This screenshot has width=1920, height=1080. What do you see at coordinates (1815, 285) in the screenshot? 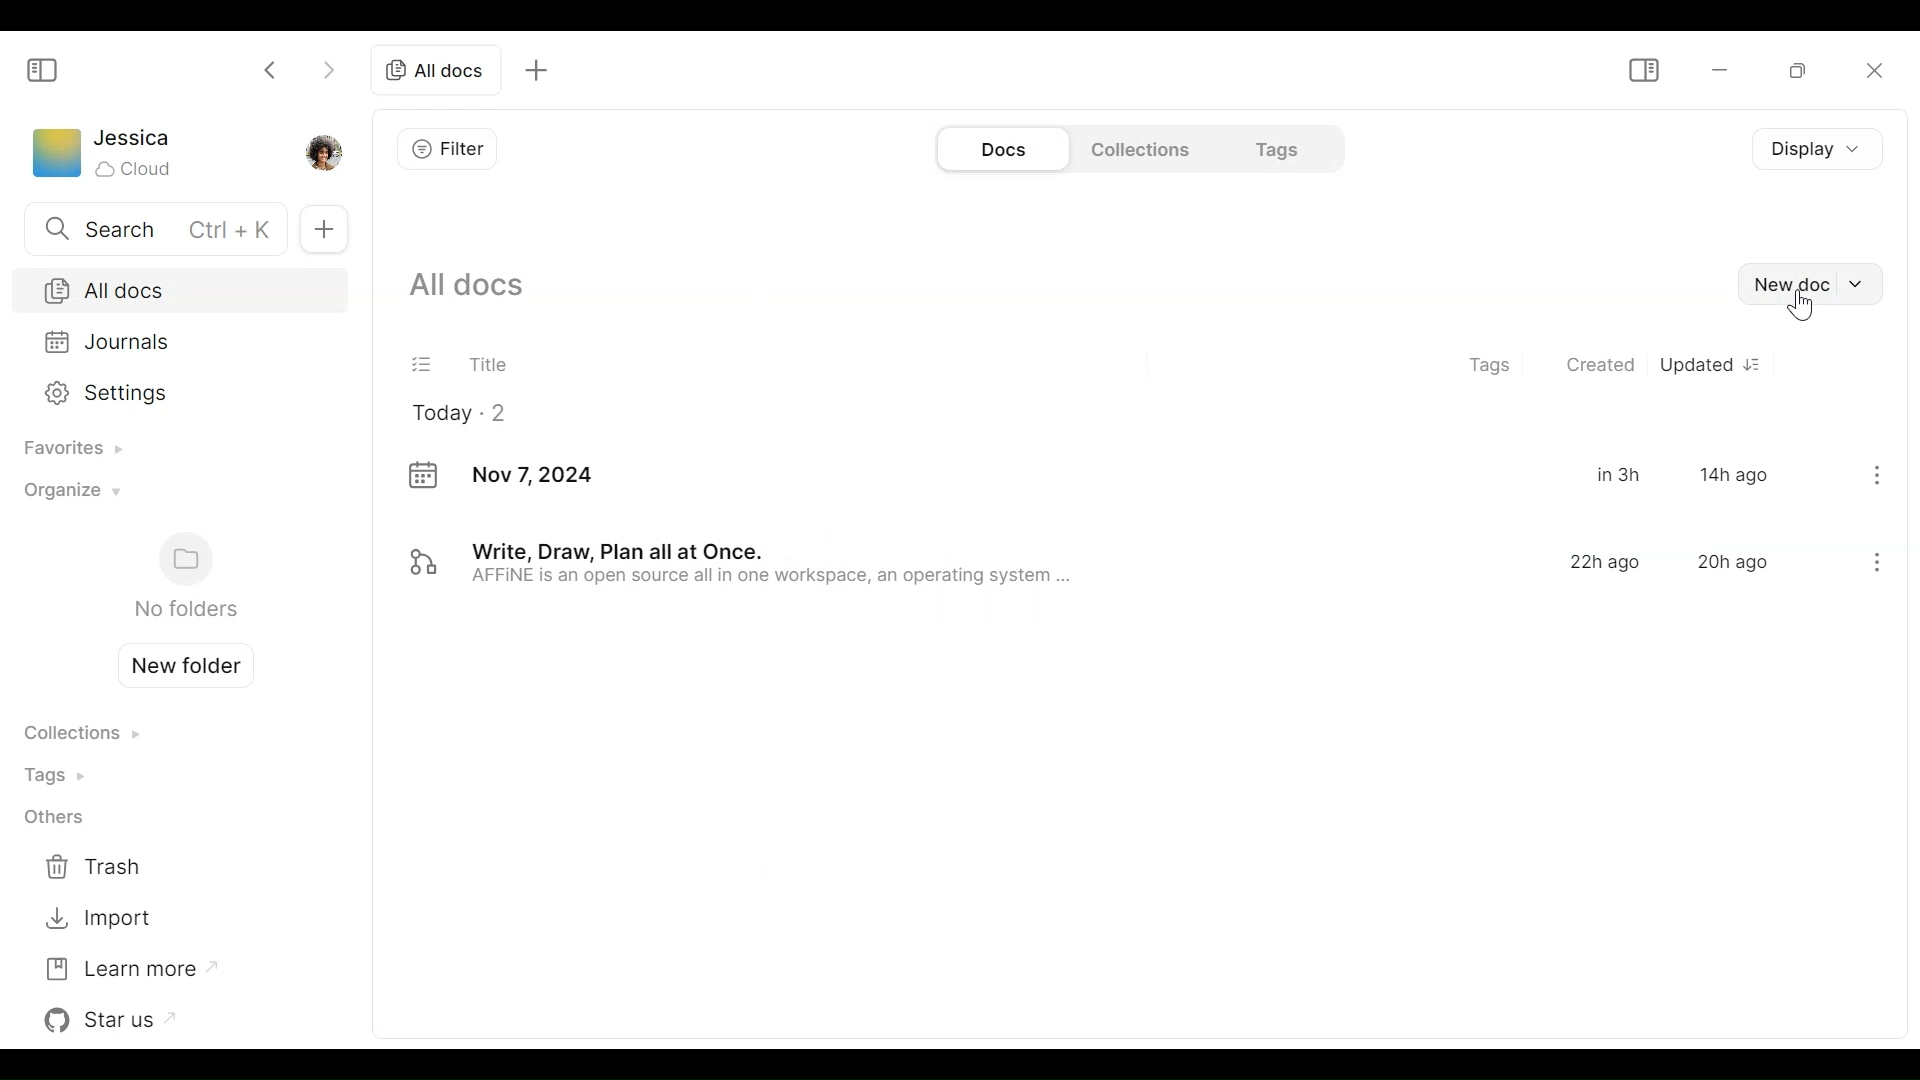
I see `New doc` at bounding box center [1815, 285].